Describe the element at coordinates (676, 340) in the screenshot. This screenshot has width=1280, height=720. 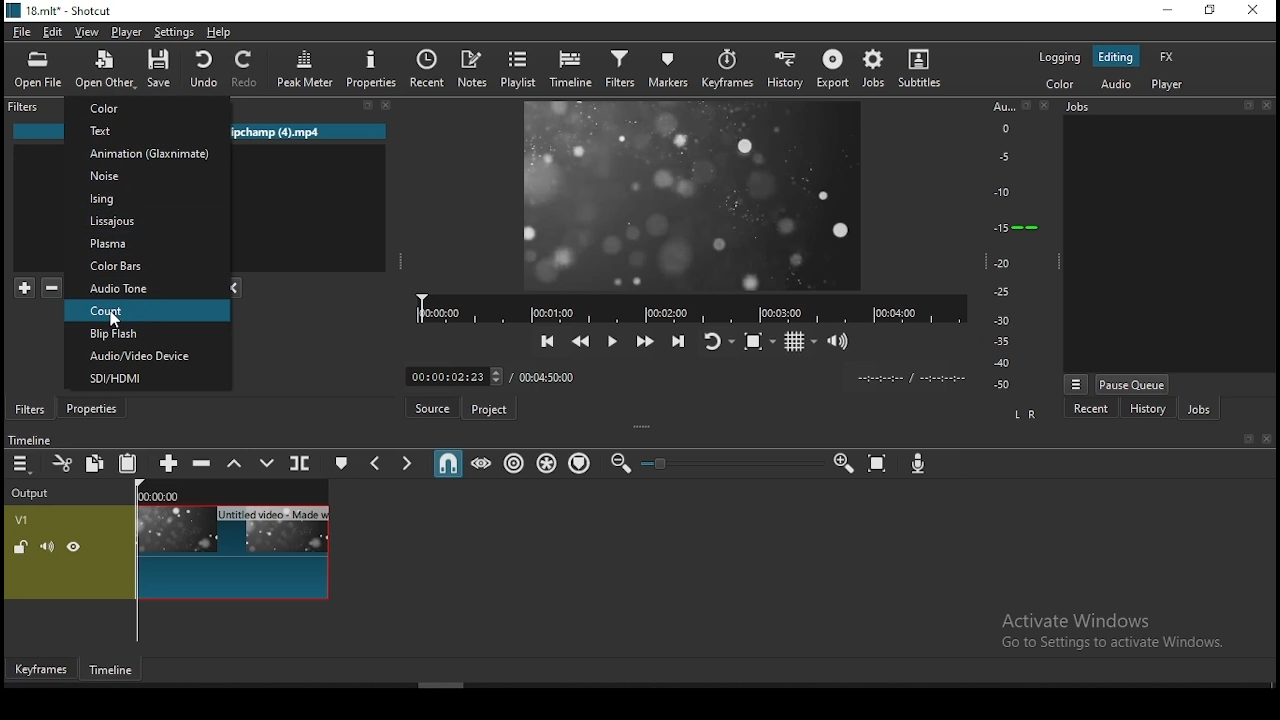
I see `skip to next point` at that location.